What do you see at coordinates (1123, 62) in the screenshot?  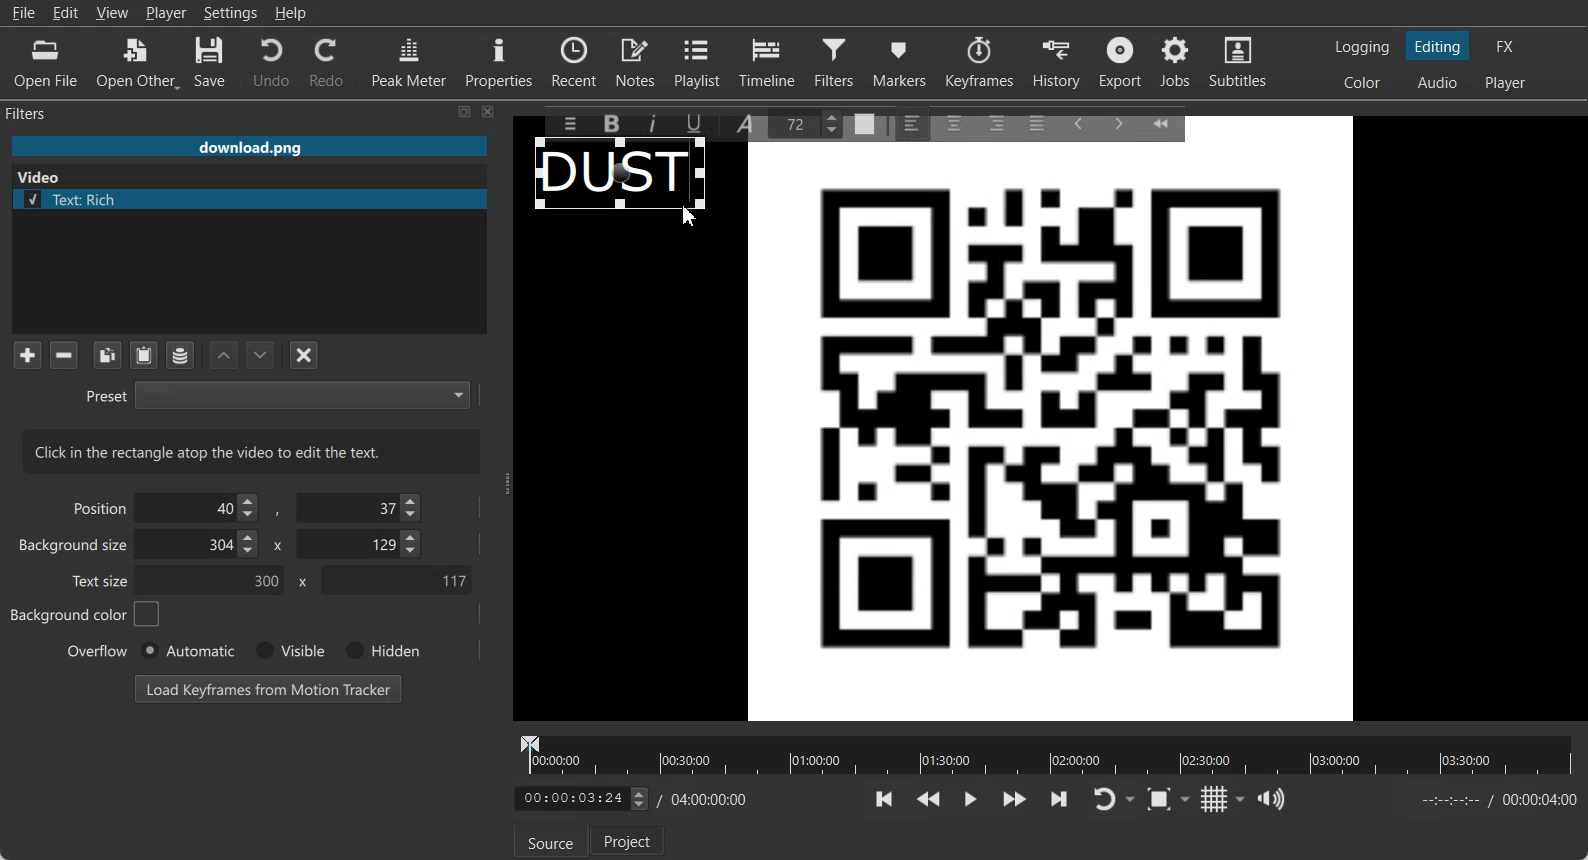 I see `Export` at bounding box center [1123, 62].